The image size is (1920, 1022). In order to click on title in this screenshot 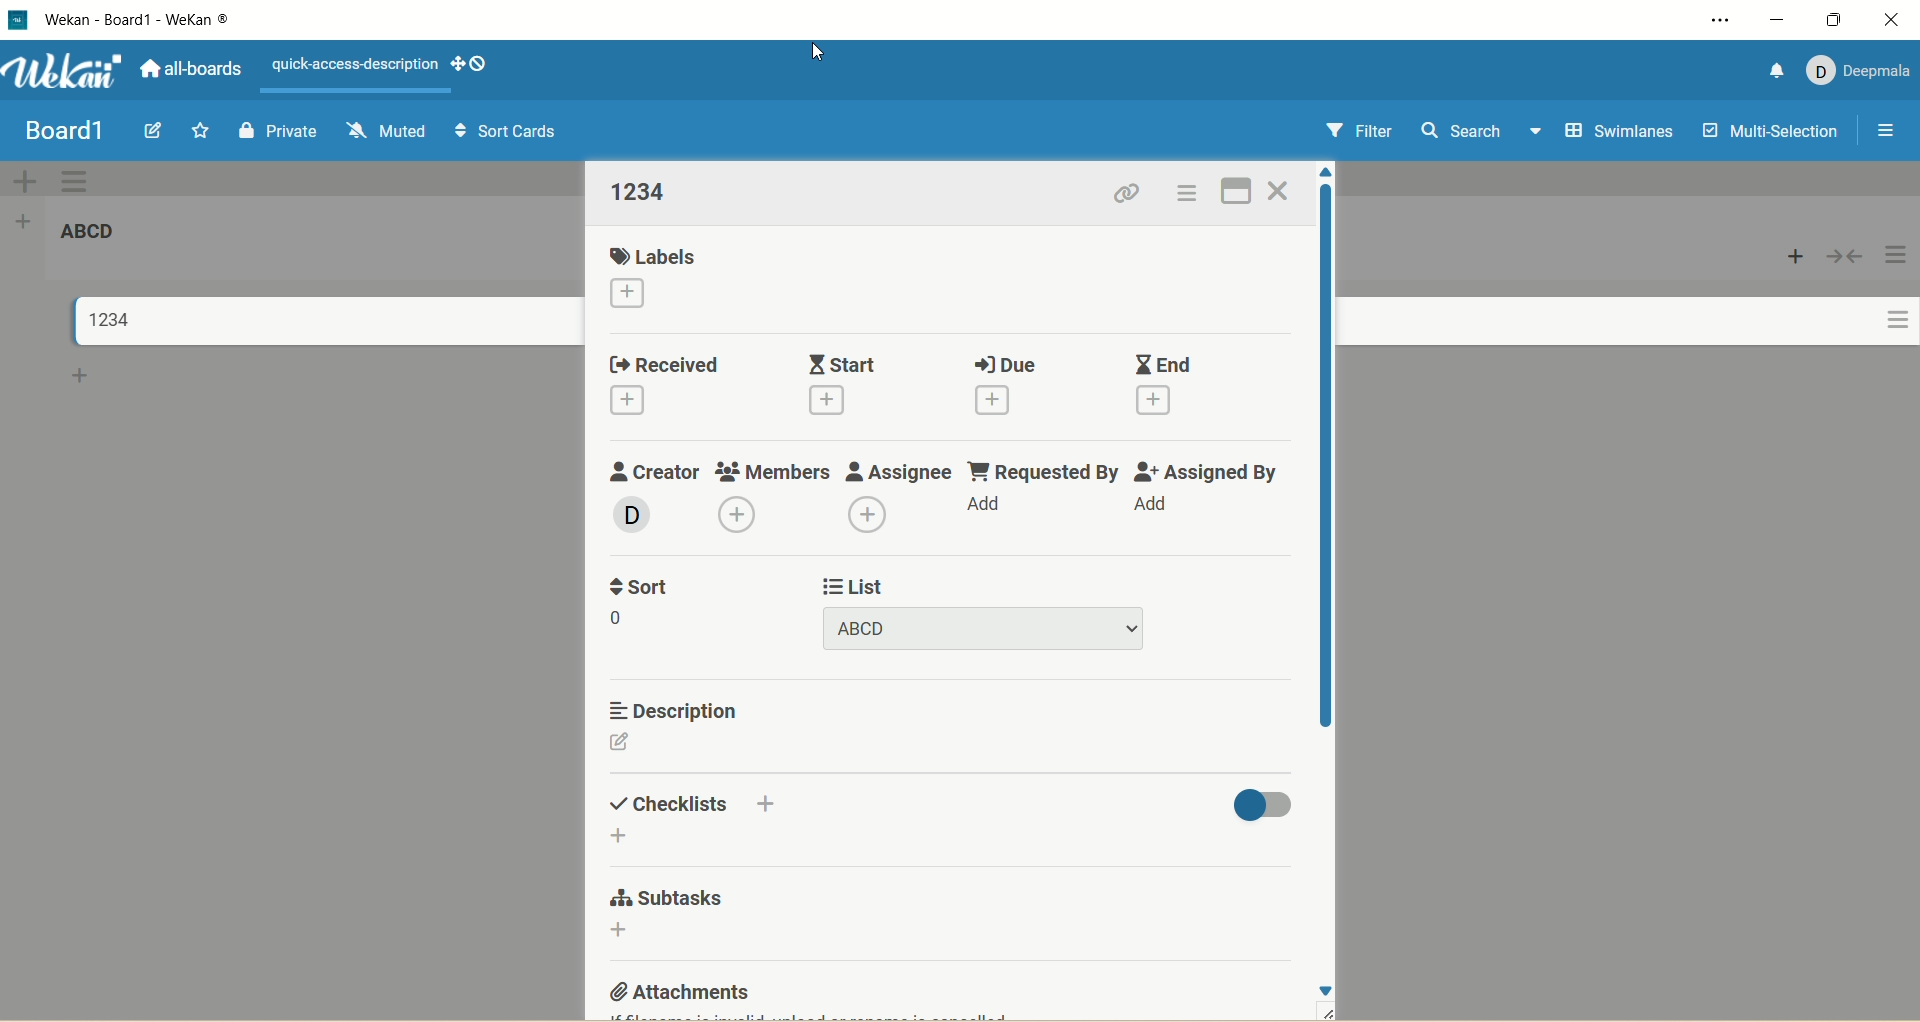, I will do `click(158, 19)`.